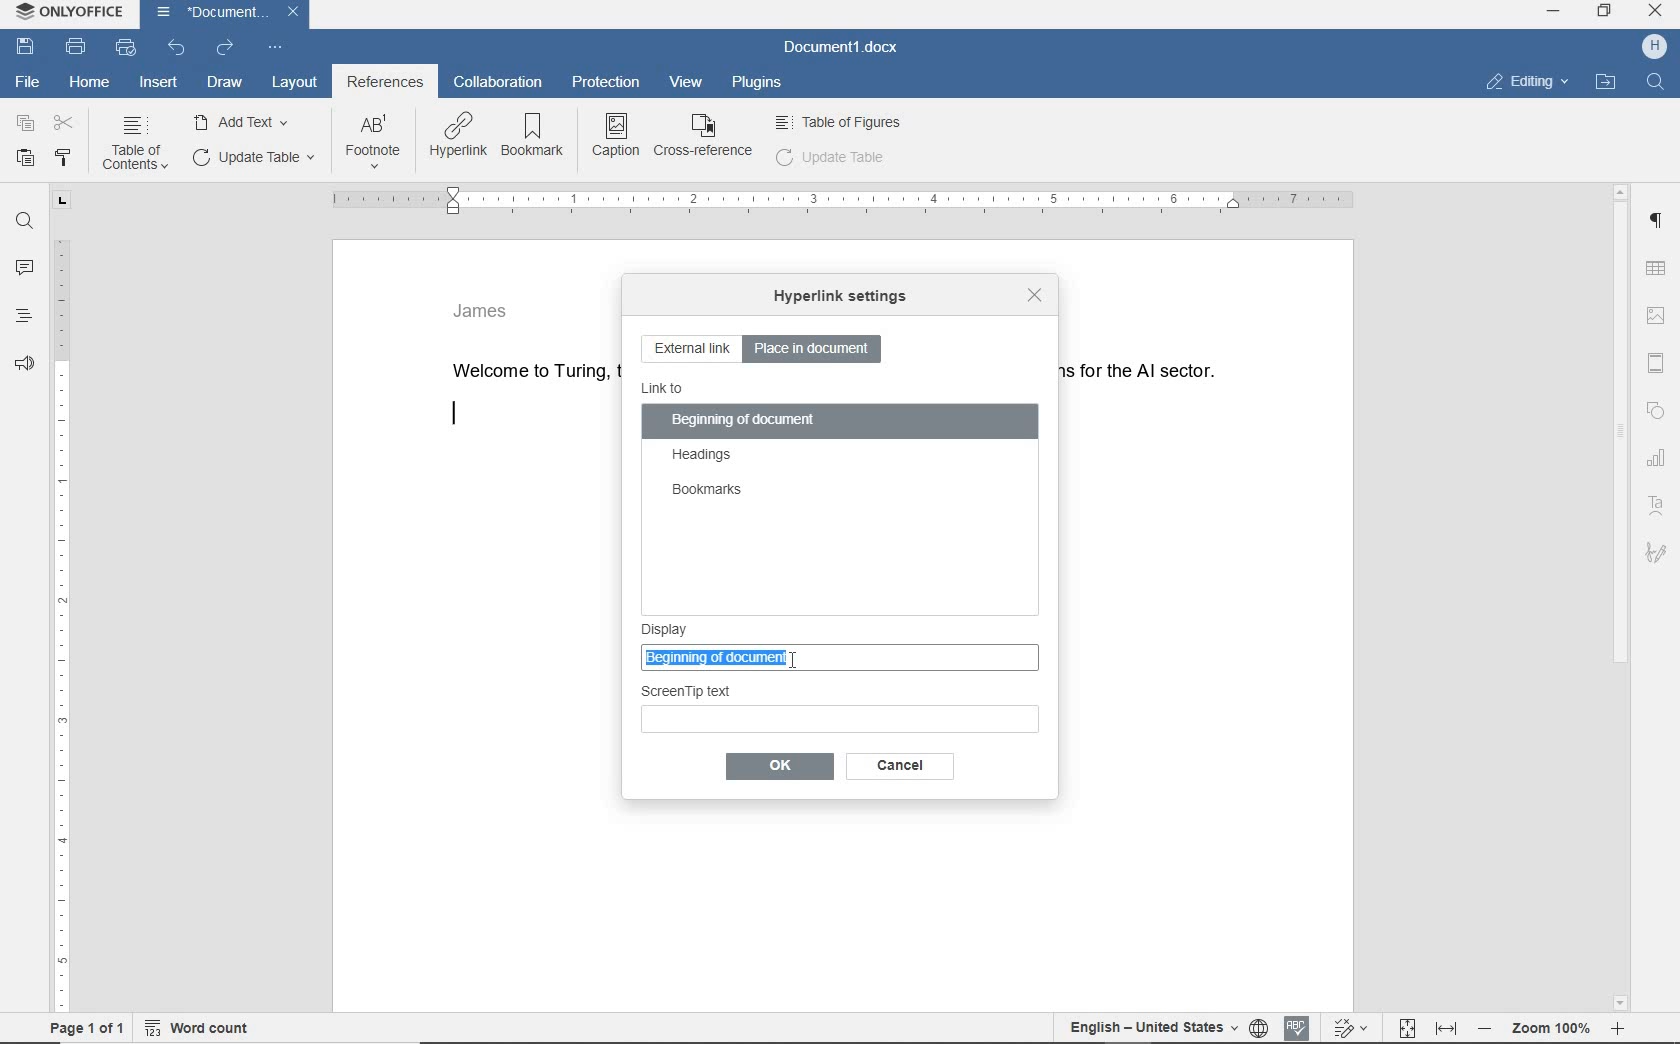 Image resolution: width=1680 pixels, height=1044 pixels. What do you see at coordinates (177, 49) in the screenshot?
I see `undo` at bounding box center [177, 49].